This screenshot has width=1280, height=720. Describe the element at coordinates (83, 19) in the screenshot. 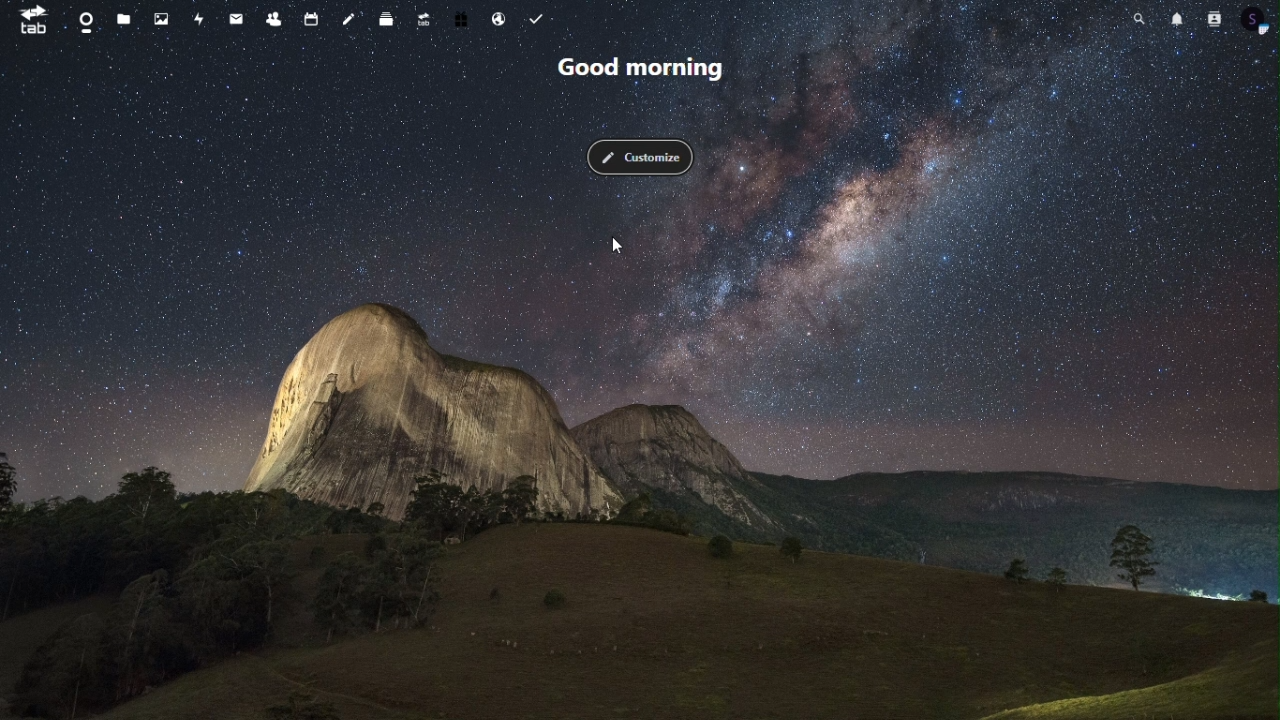

I see `dashboard` at that location.